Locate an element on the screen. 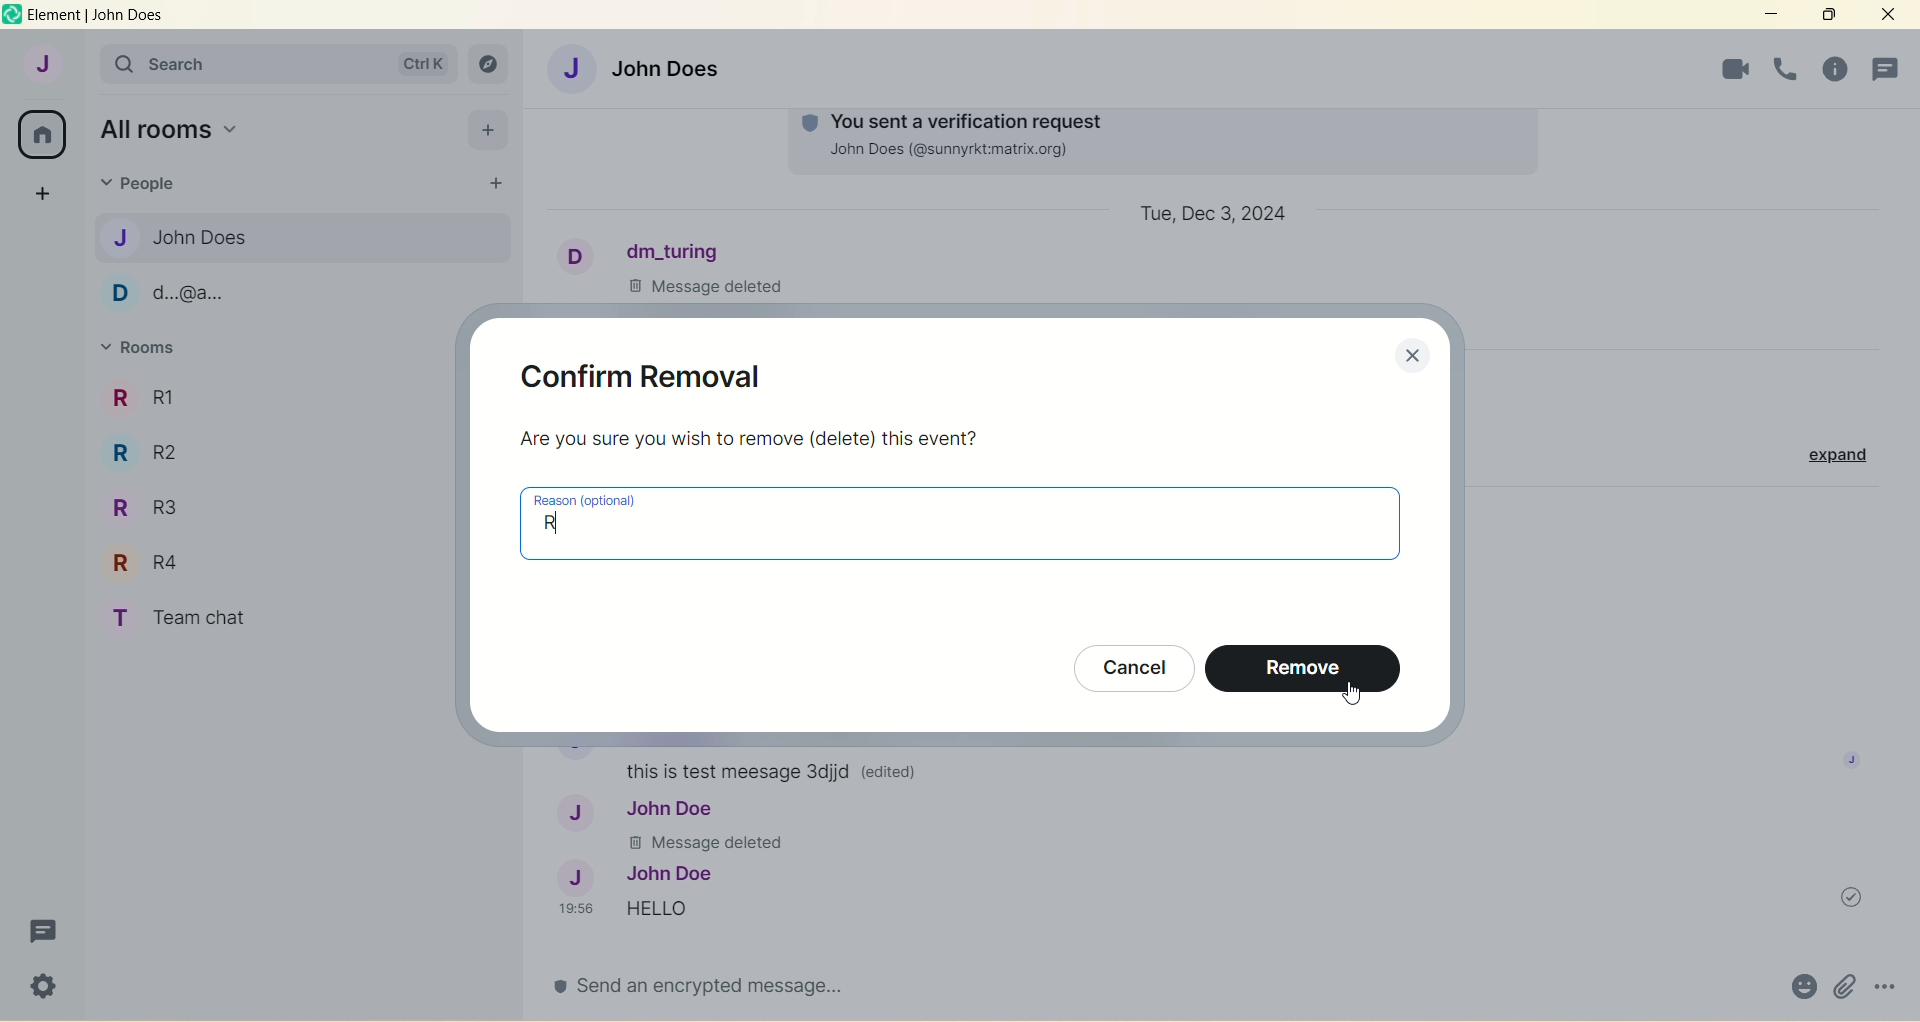 This screenshot has height=1022, width=1920. R R3 is located at coordinates (146, 501).